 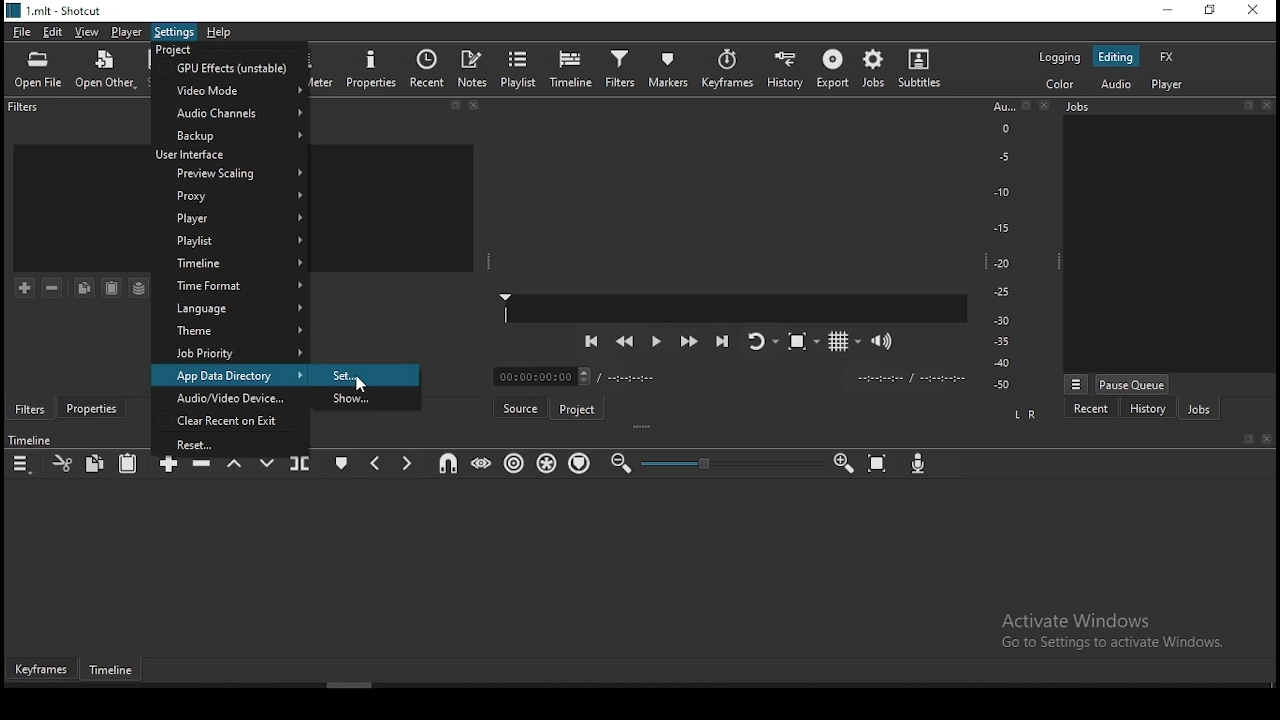 What do you see at coordinates (32, 440) in the screenshot?
I see `Timeline` at bounding box center [32, 440].